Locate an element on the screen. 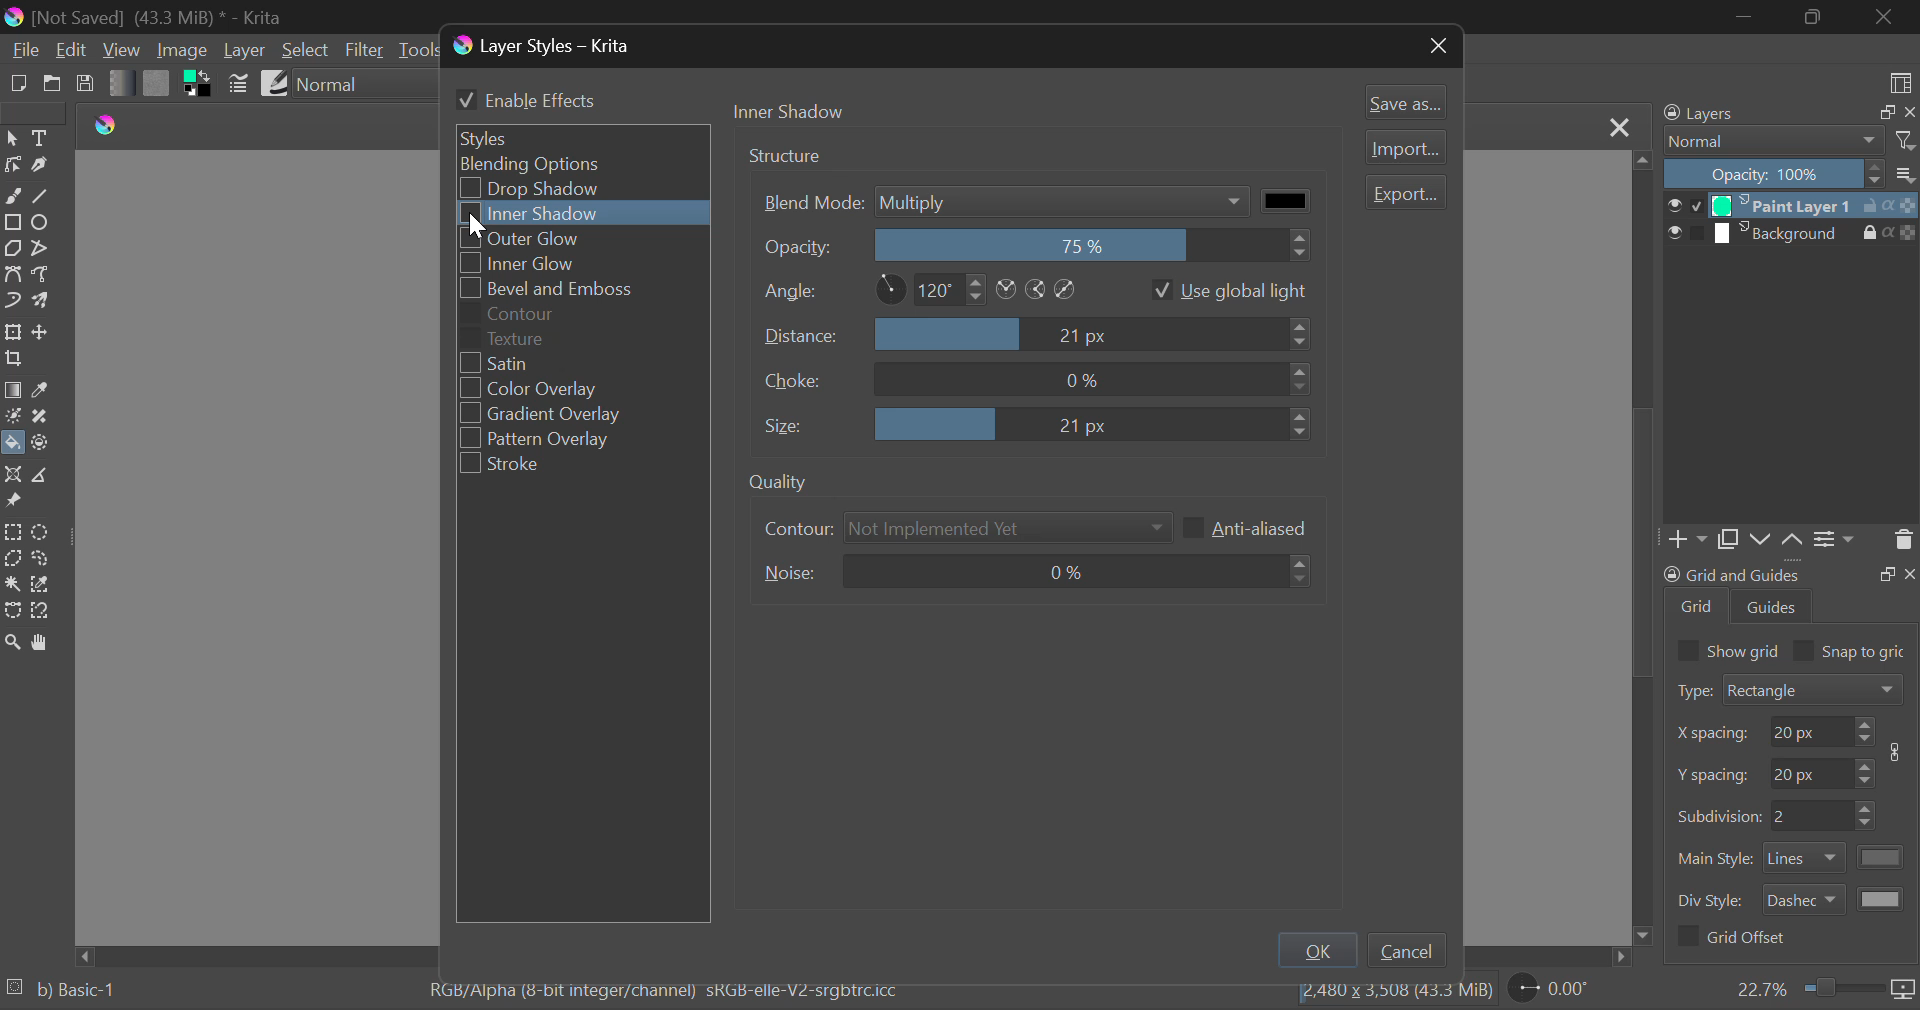 This screenshot has width=1920, height=1010. Restore Down is located at coordinates (1746, 17).